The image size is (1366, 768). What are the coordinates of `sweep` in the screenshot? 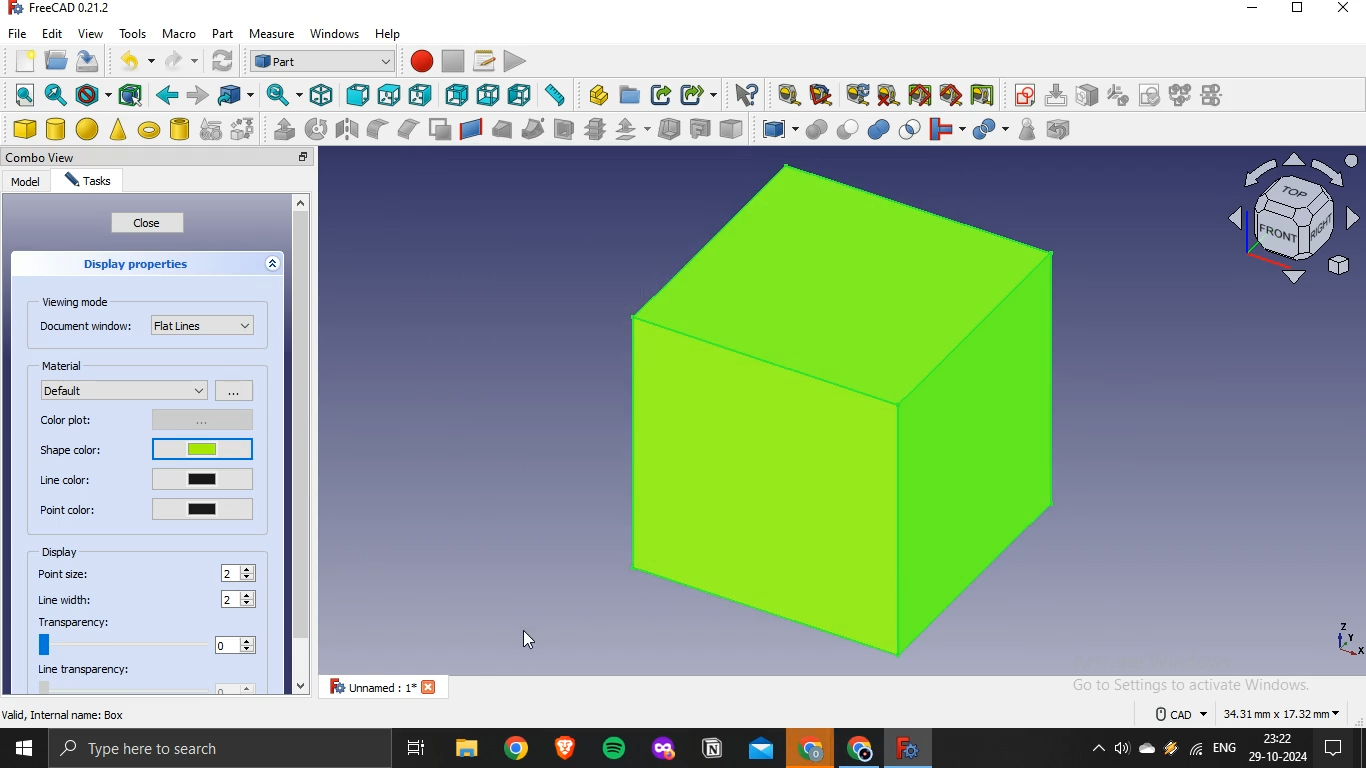 It's located at (533, 128).